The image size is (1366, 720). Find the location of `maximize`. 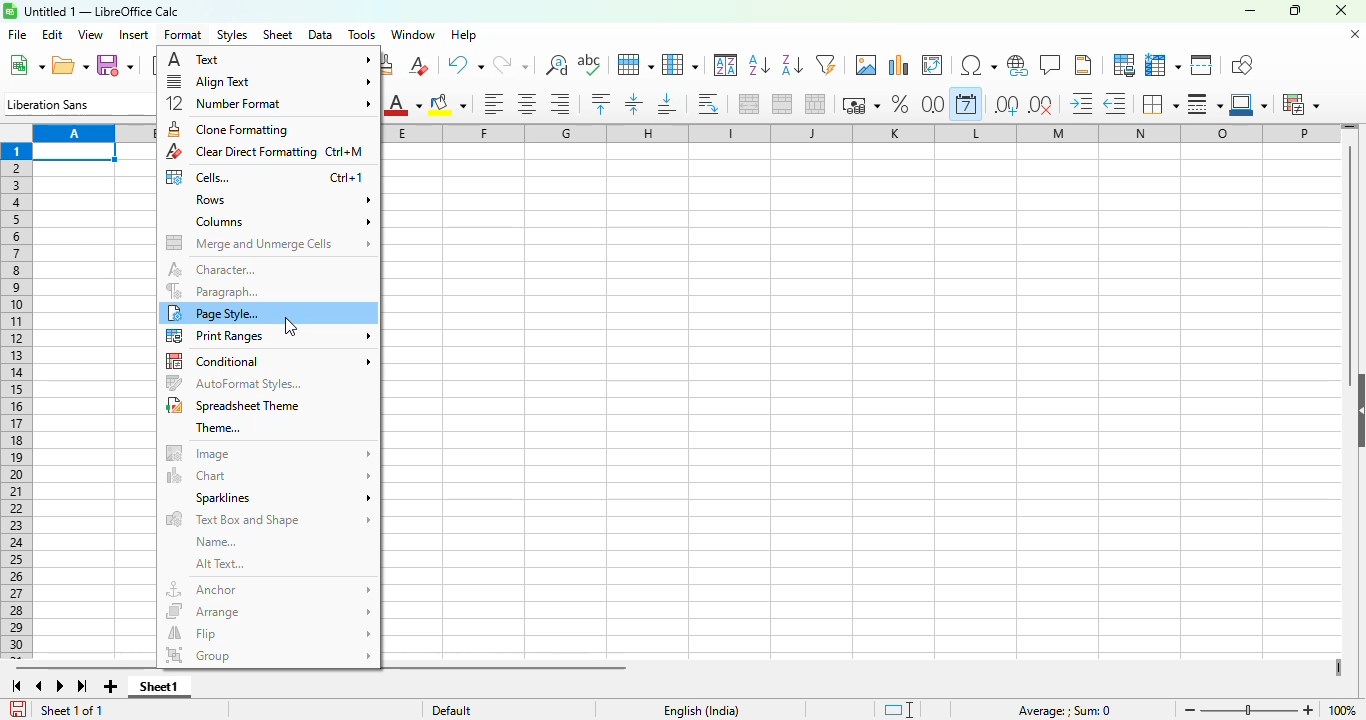

maximize is located at coordinates (1294, 11).